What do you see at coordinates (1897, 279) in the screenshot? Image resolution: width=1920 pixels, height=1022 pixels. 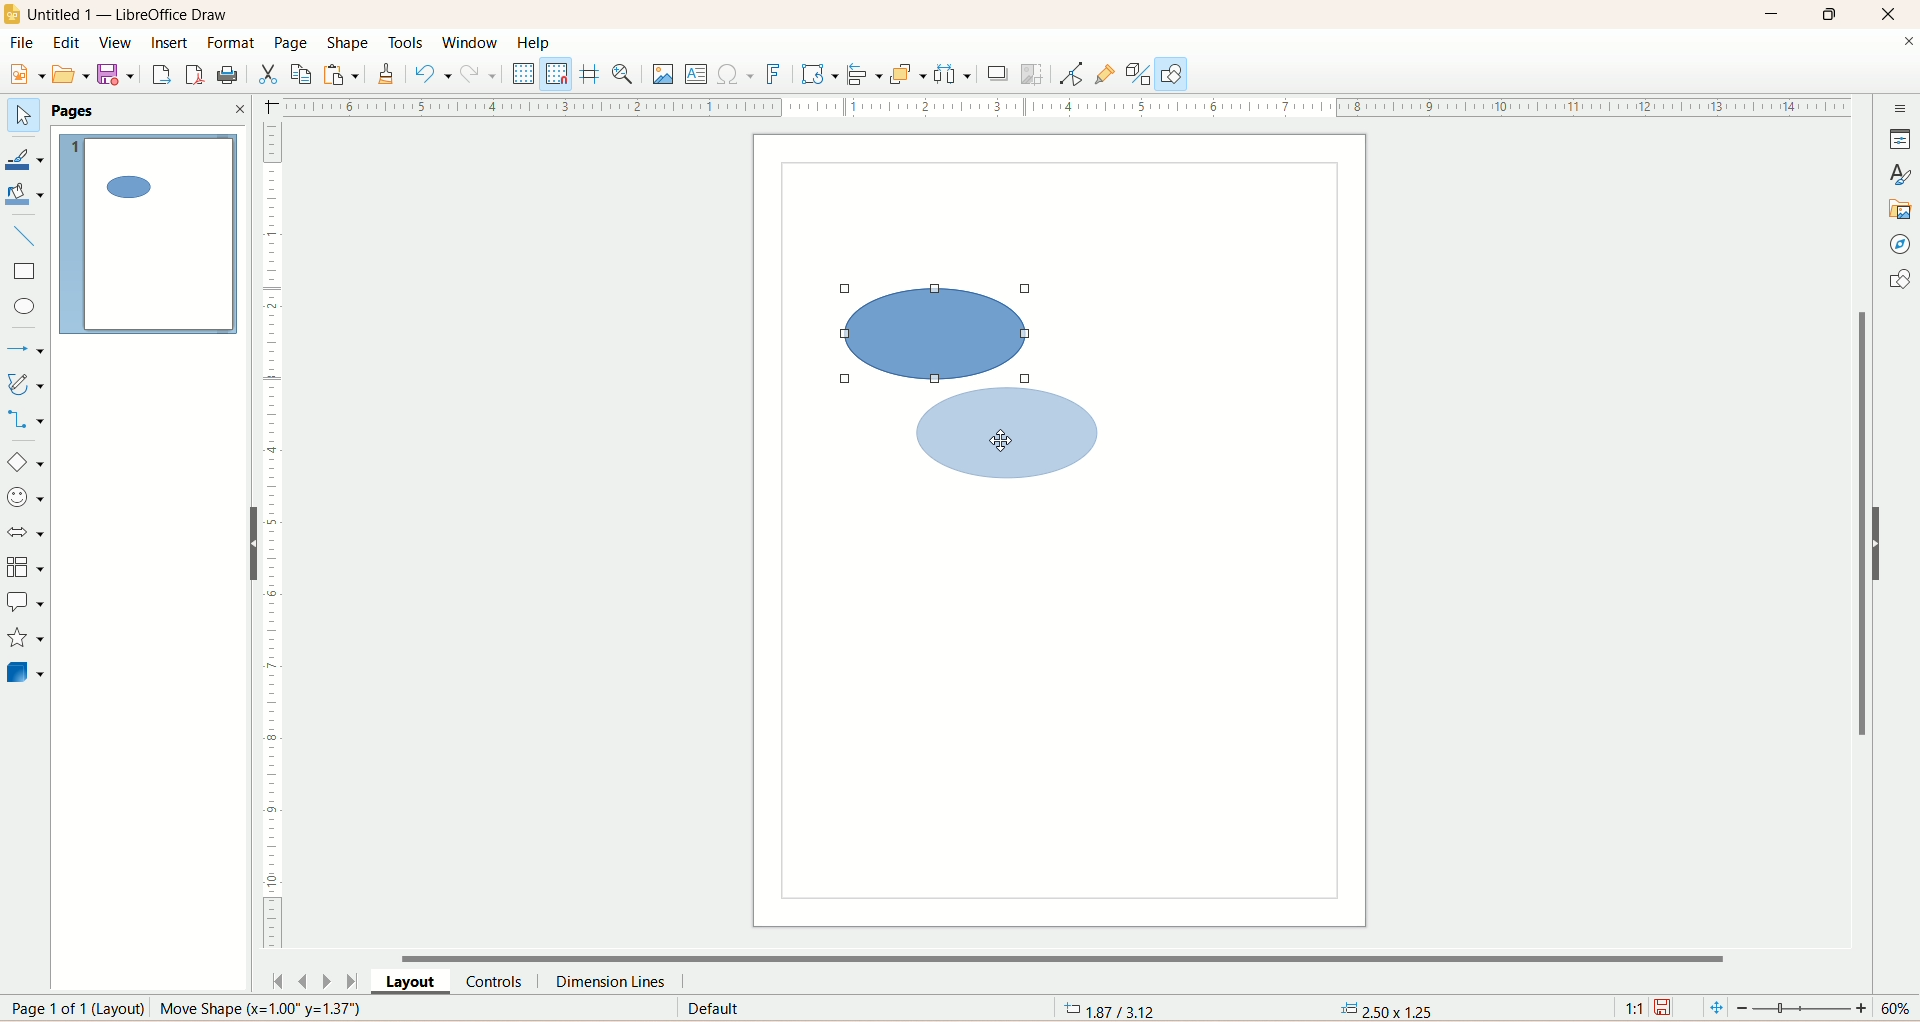 I see `shapes` at bounding box center [1897, 279].